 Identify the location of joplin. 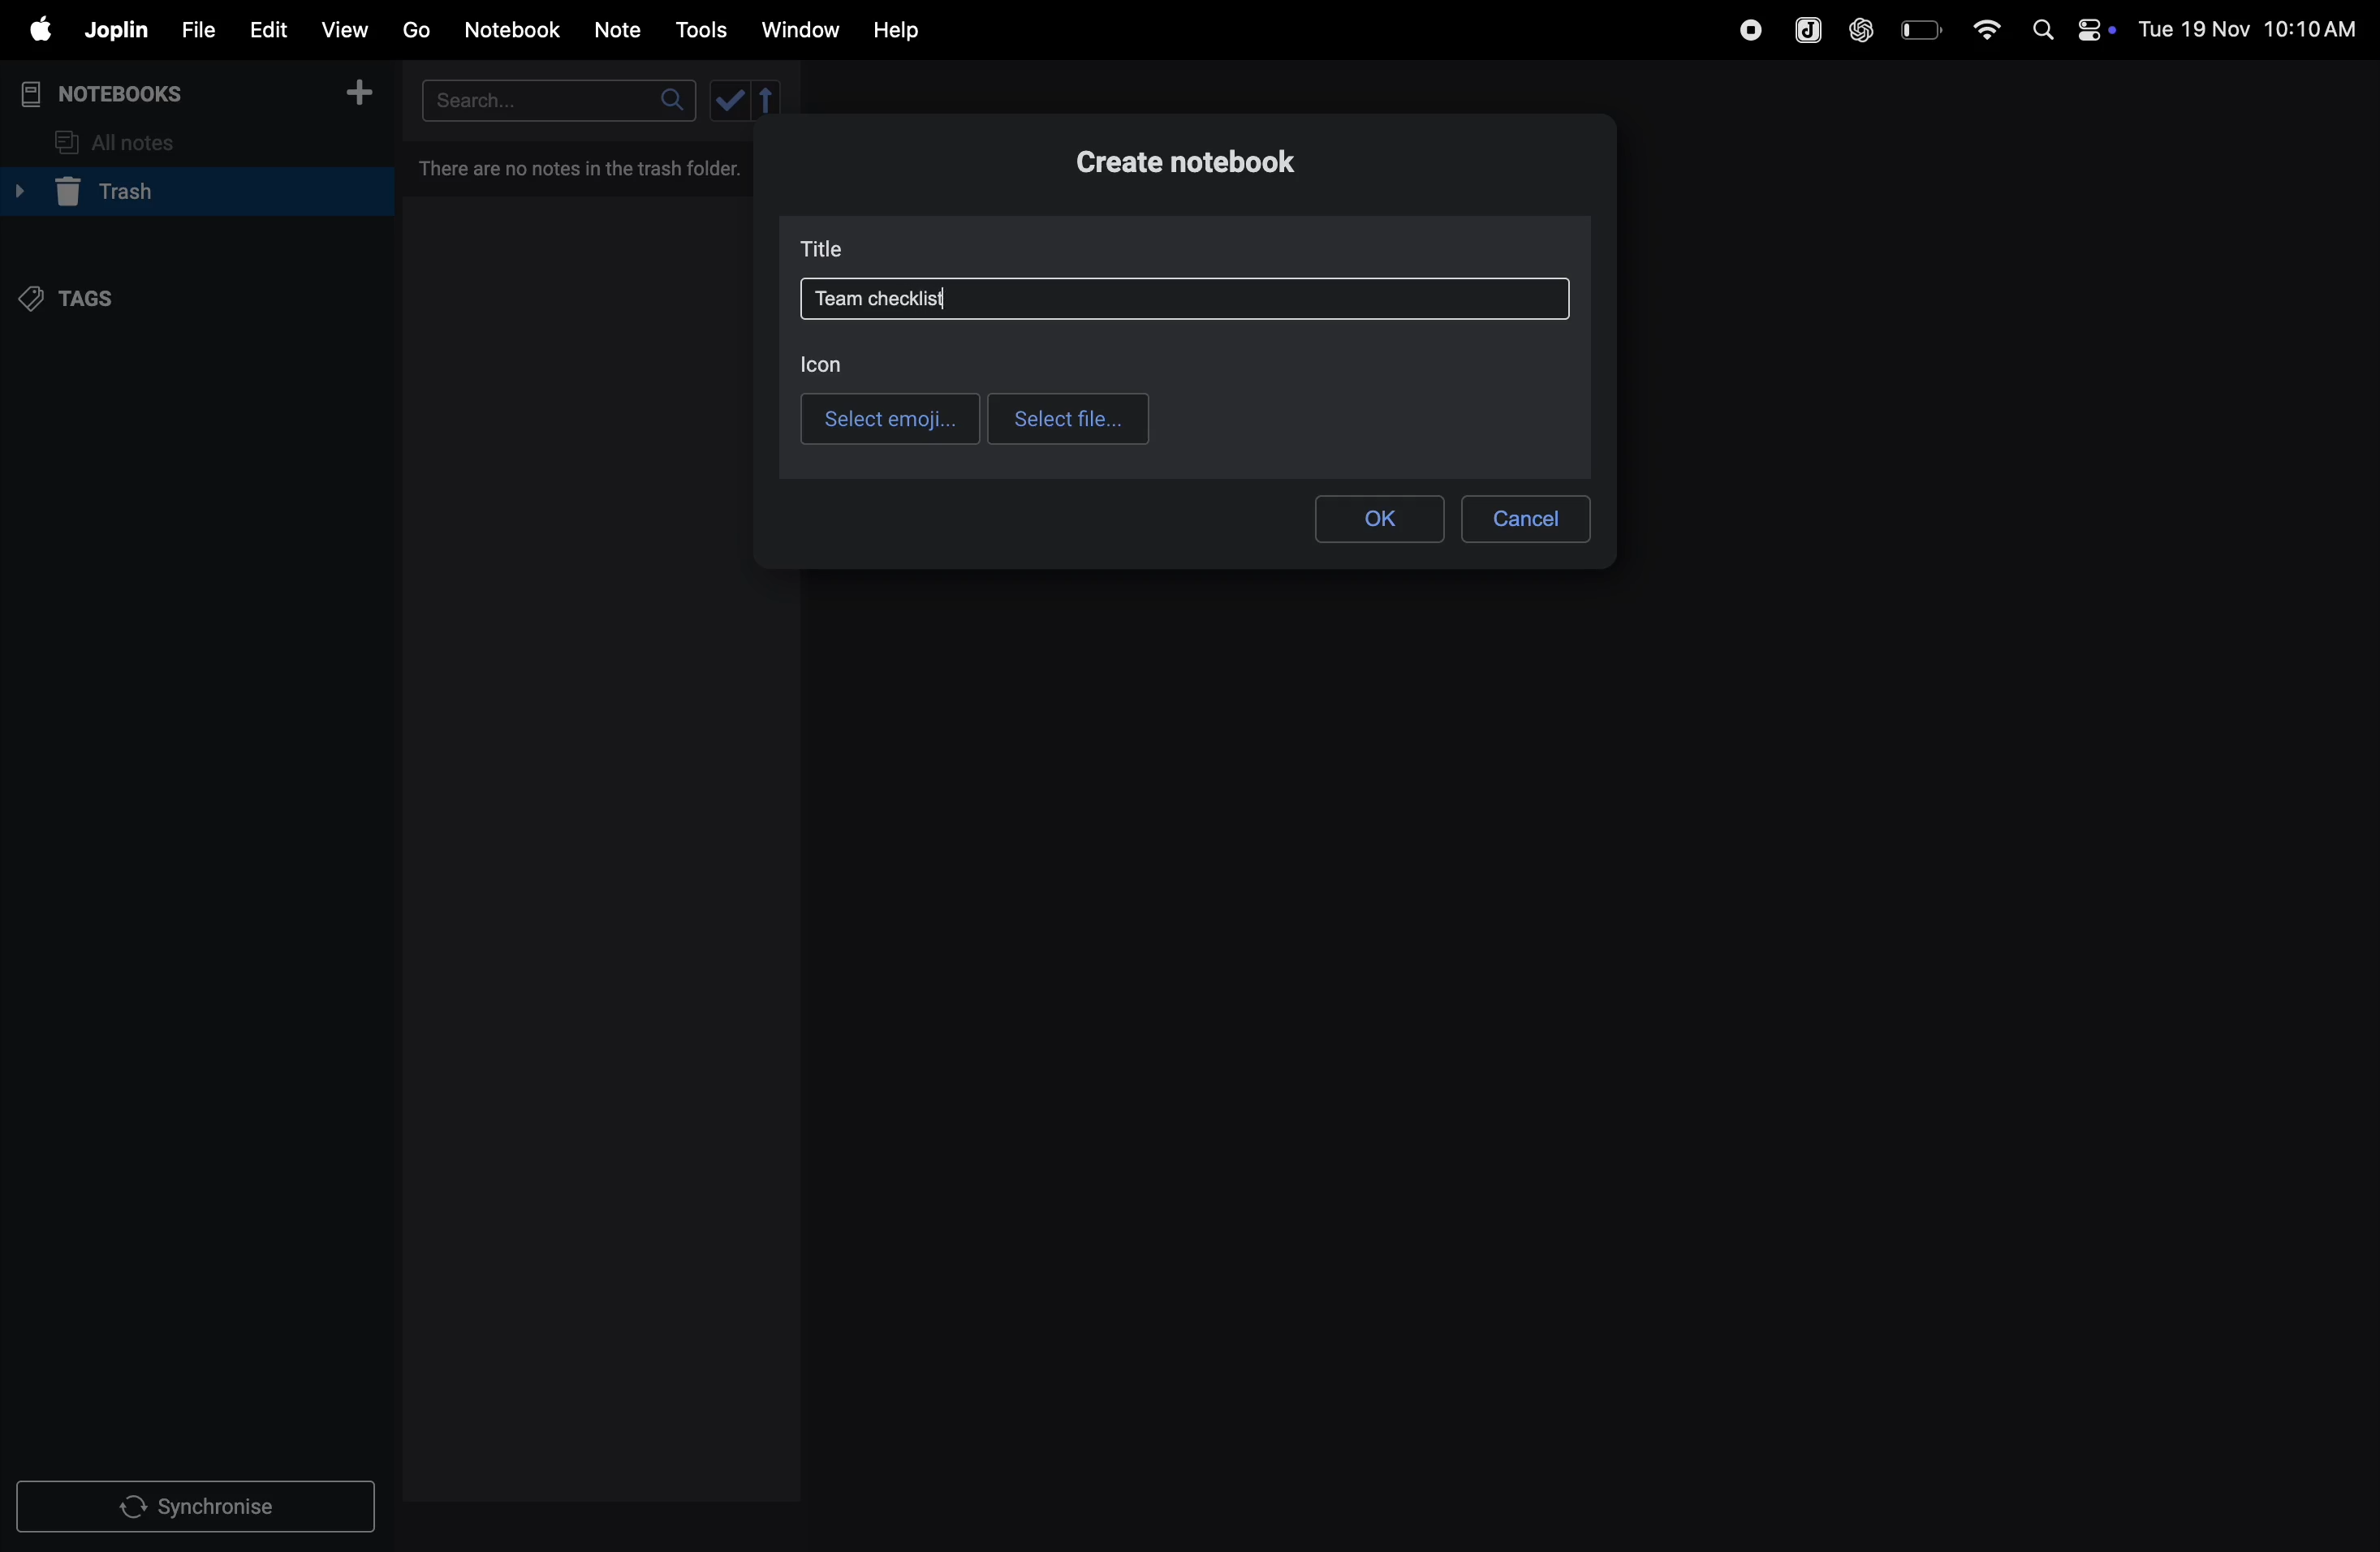
(1802, 27).